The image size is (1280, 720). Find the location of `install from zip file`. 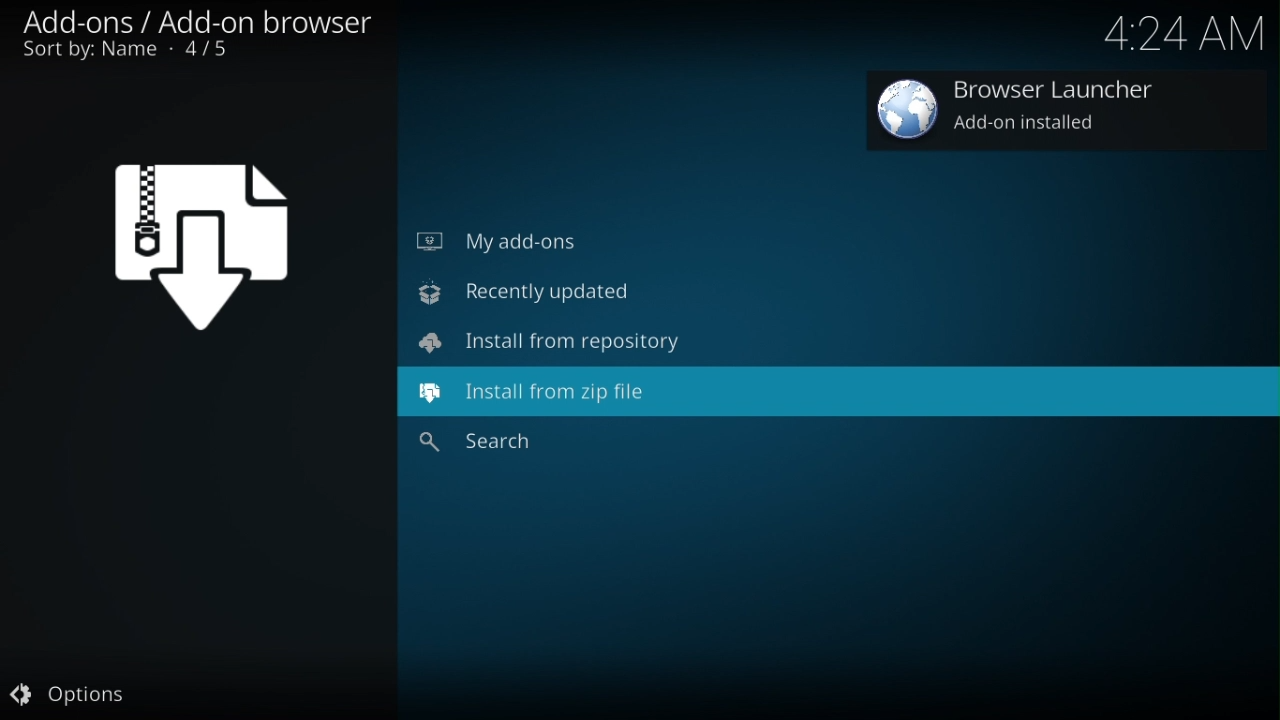

install from zip file is located at coordinates (543, 397).